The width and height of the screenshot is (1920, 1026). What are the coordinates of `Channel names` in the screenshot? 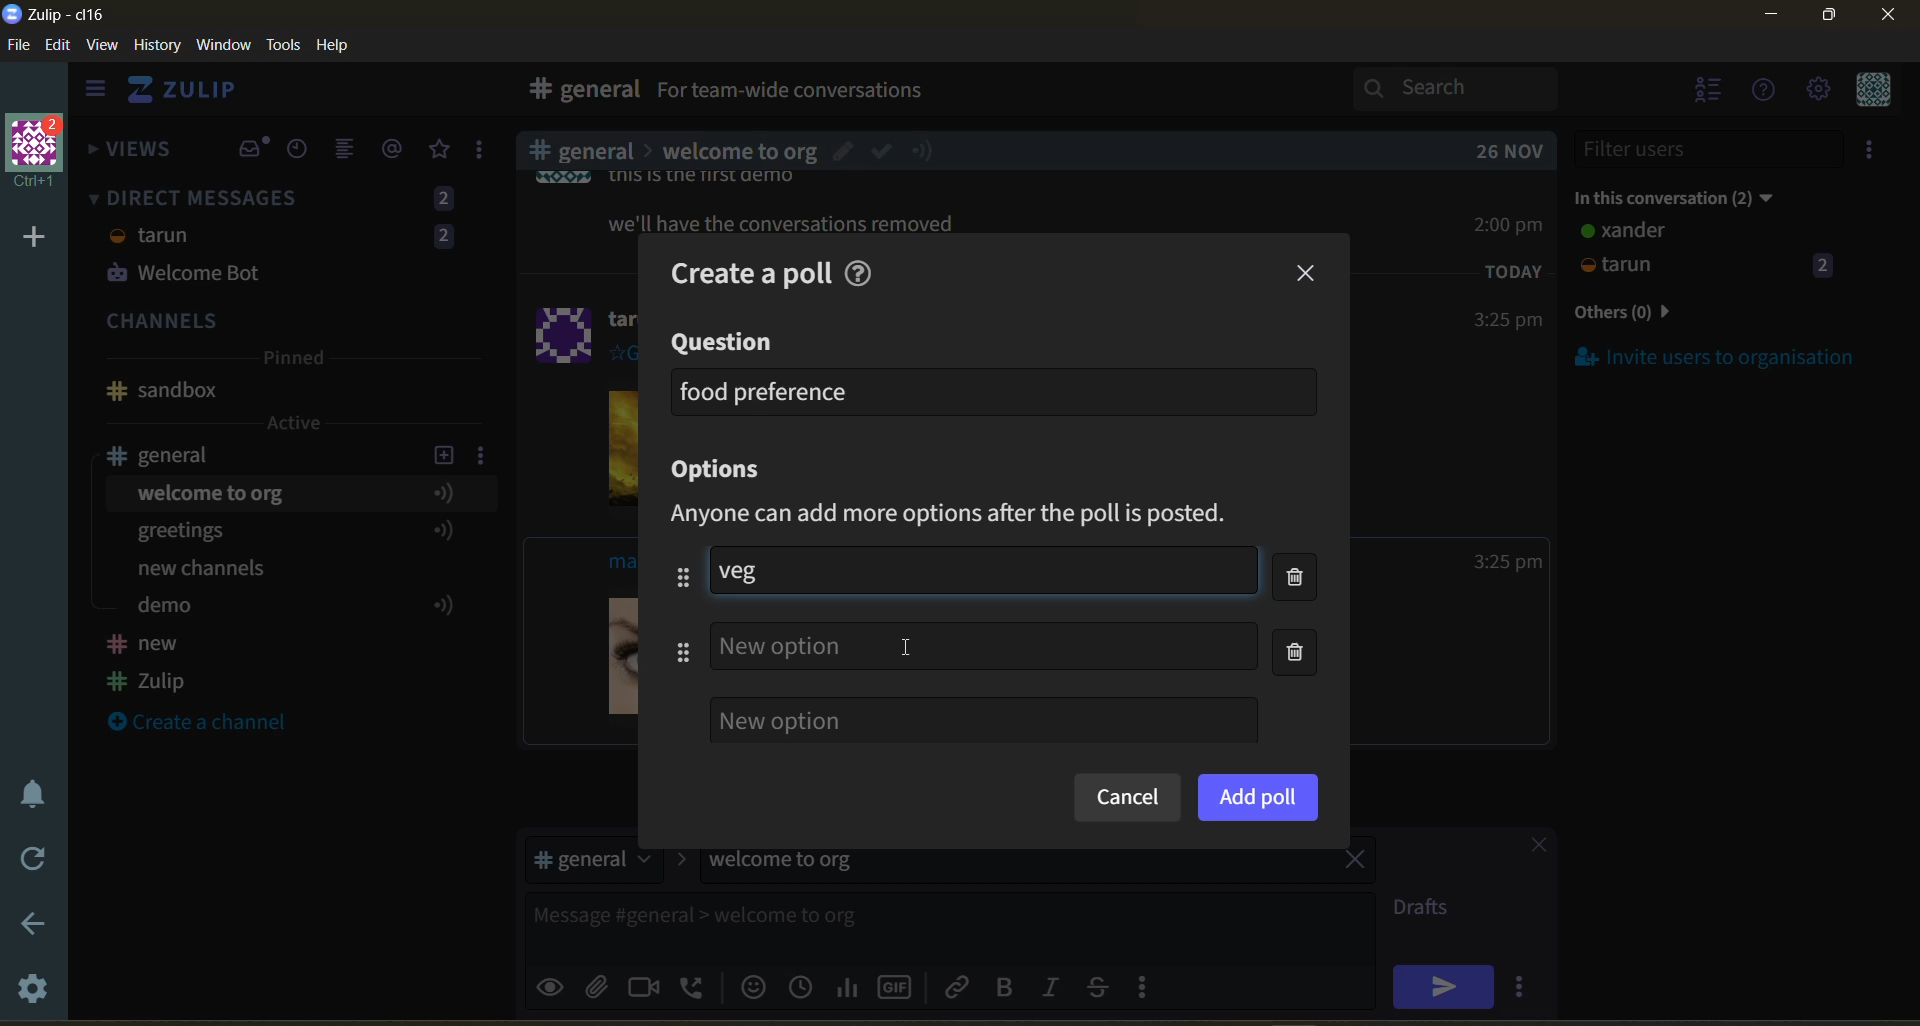 It's located at (150, 665).